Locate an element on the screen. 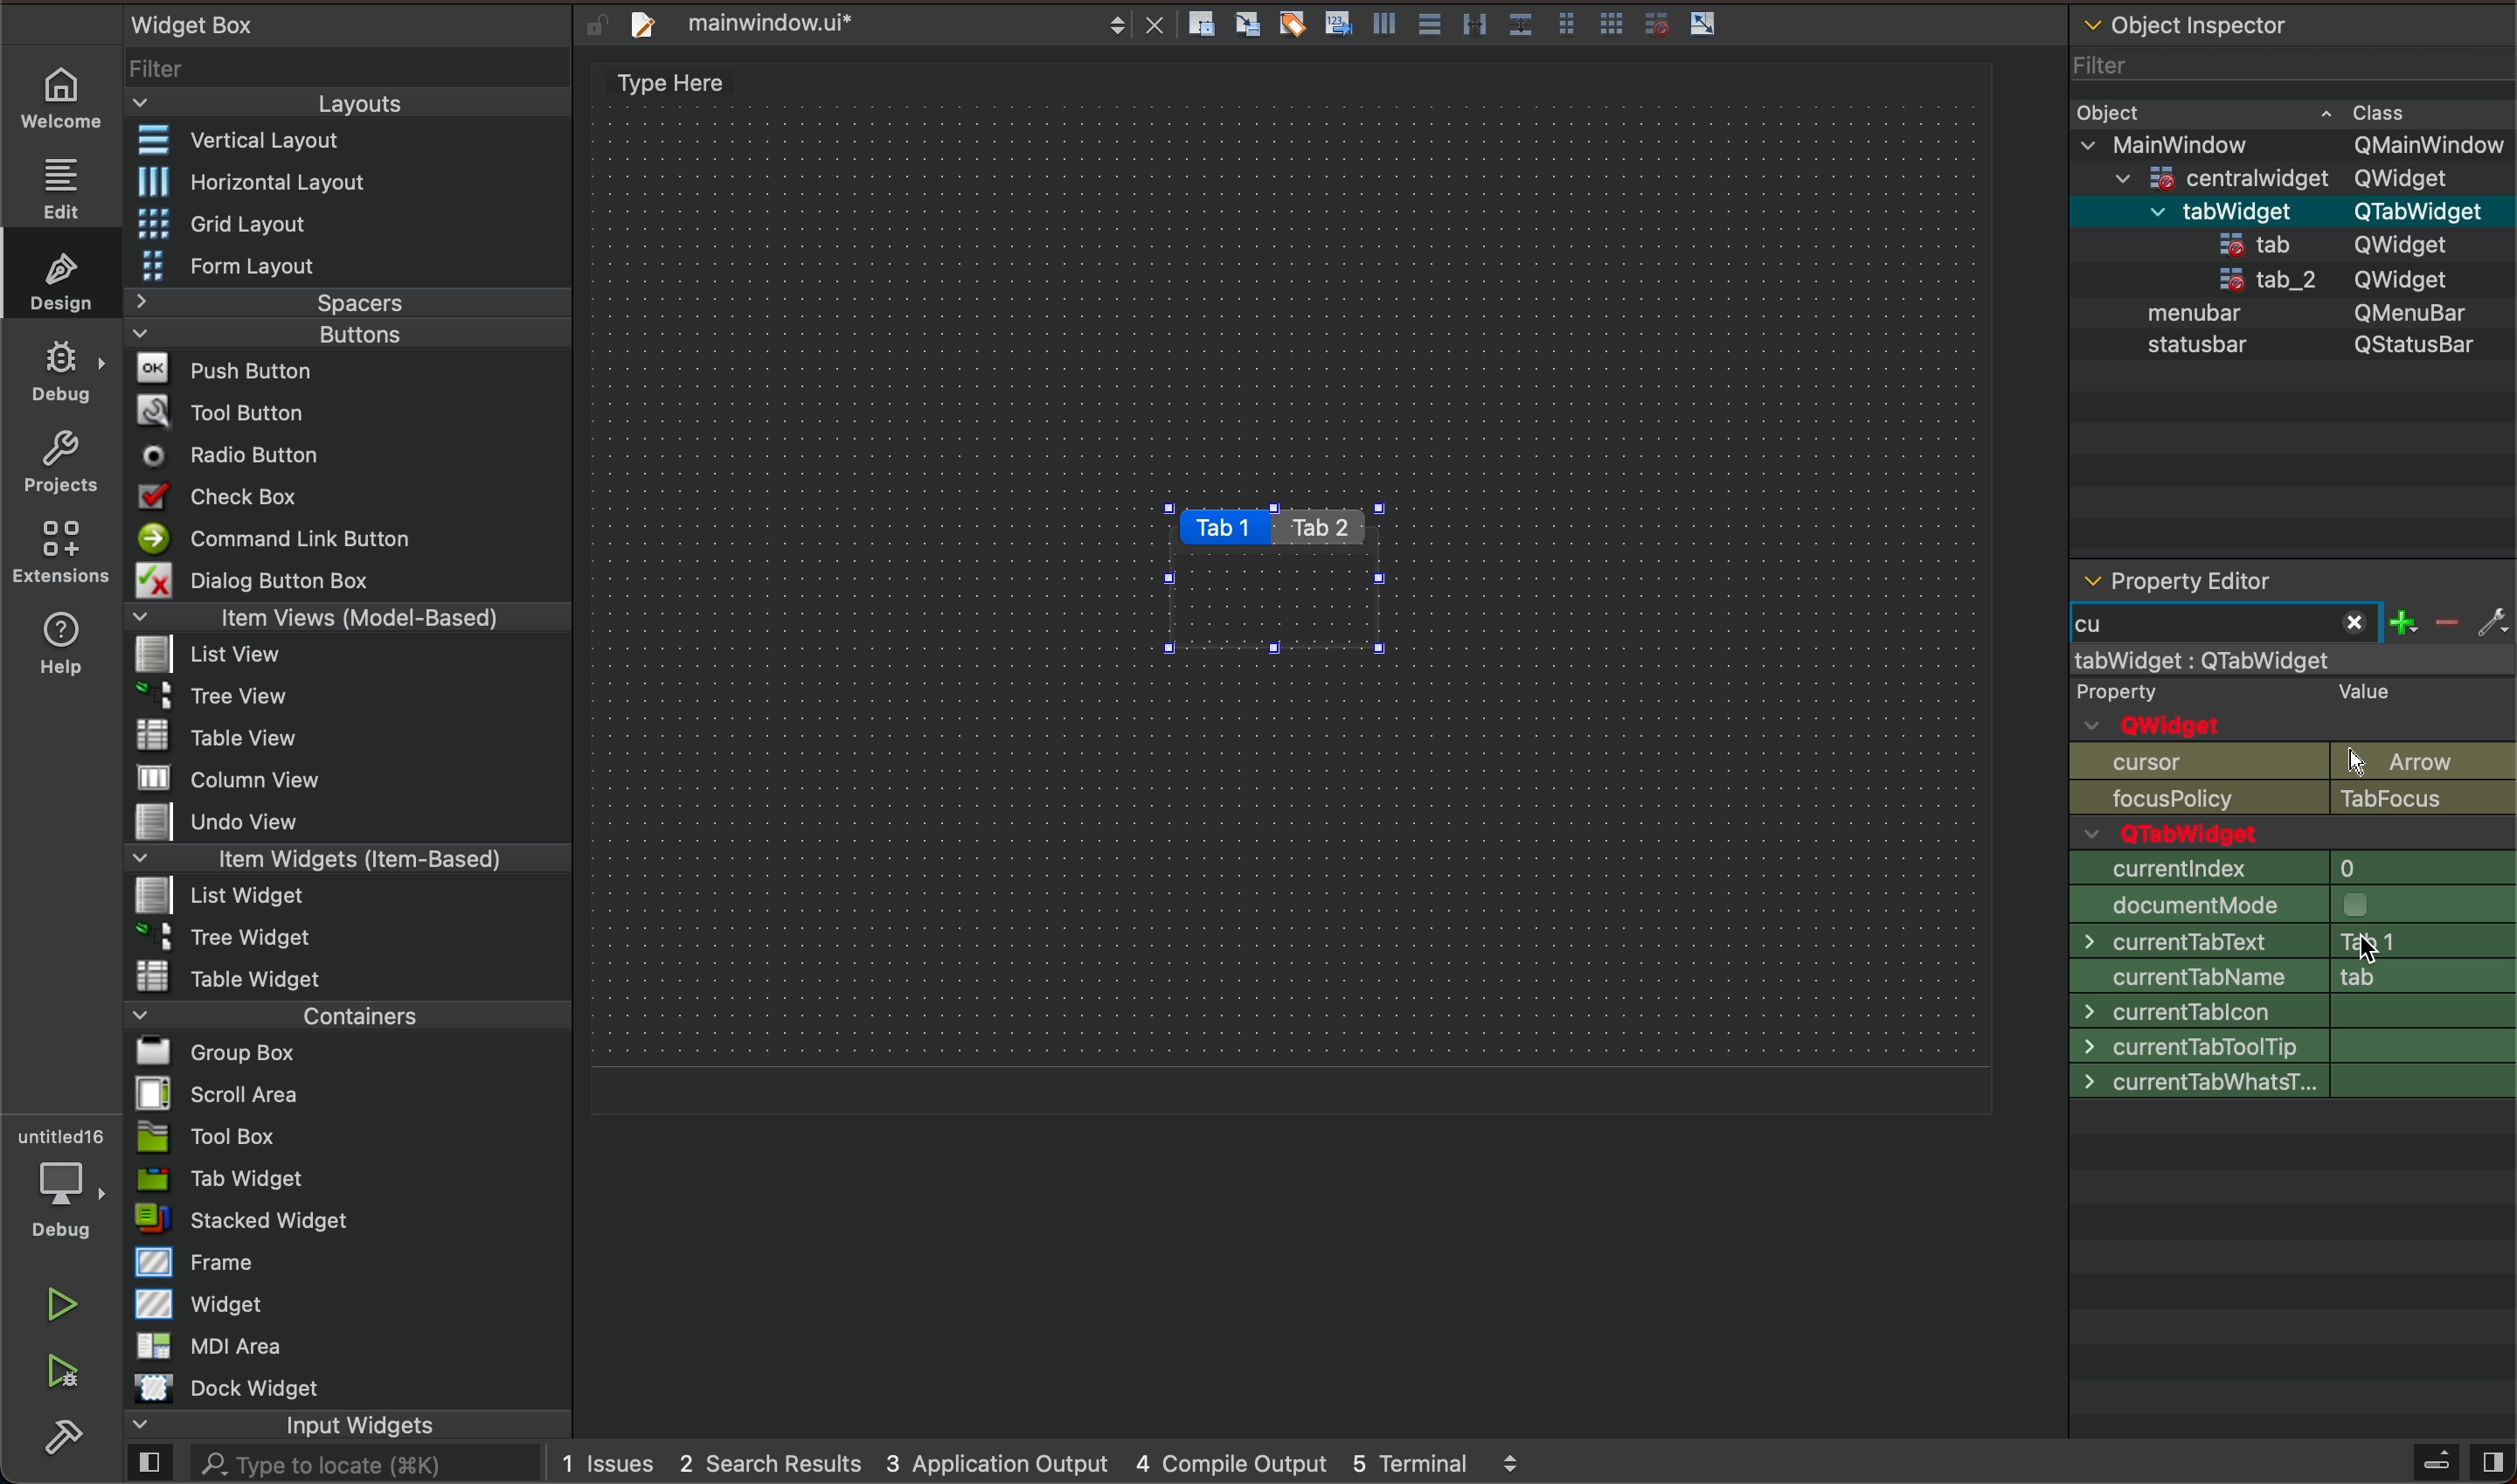 The image size is (2517, 1484). extensions is located at coordinates (65, 548).